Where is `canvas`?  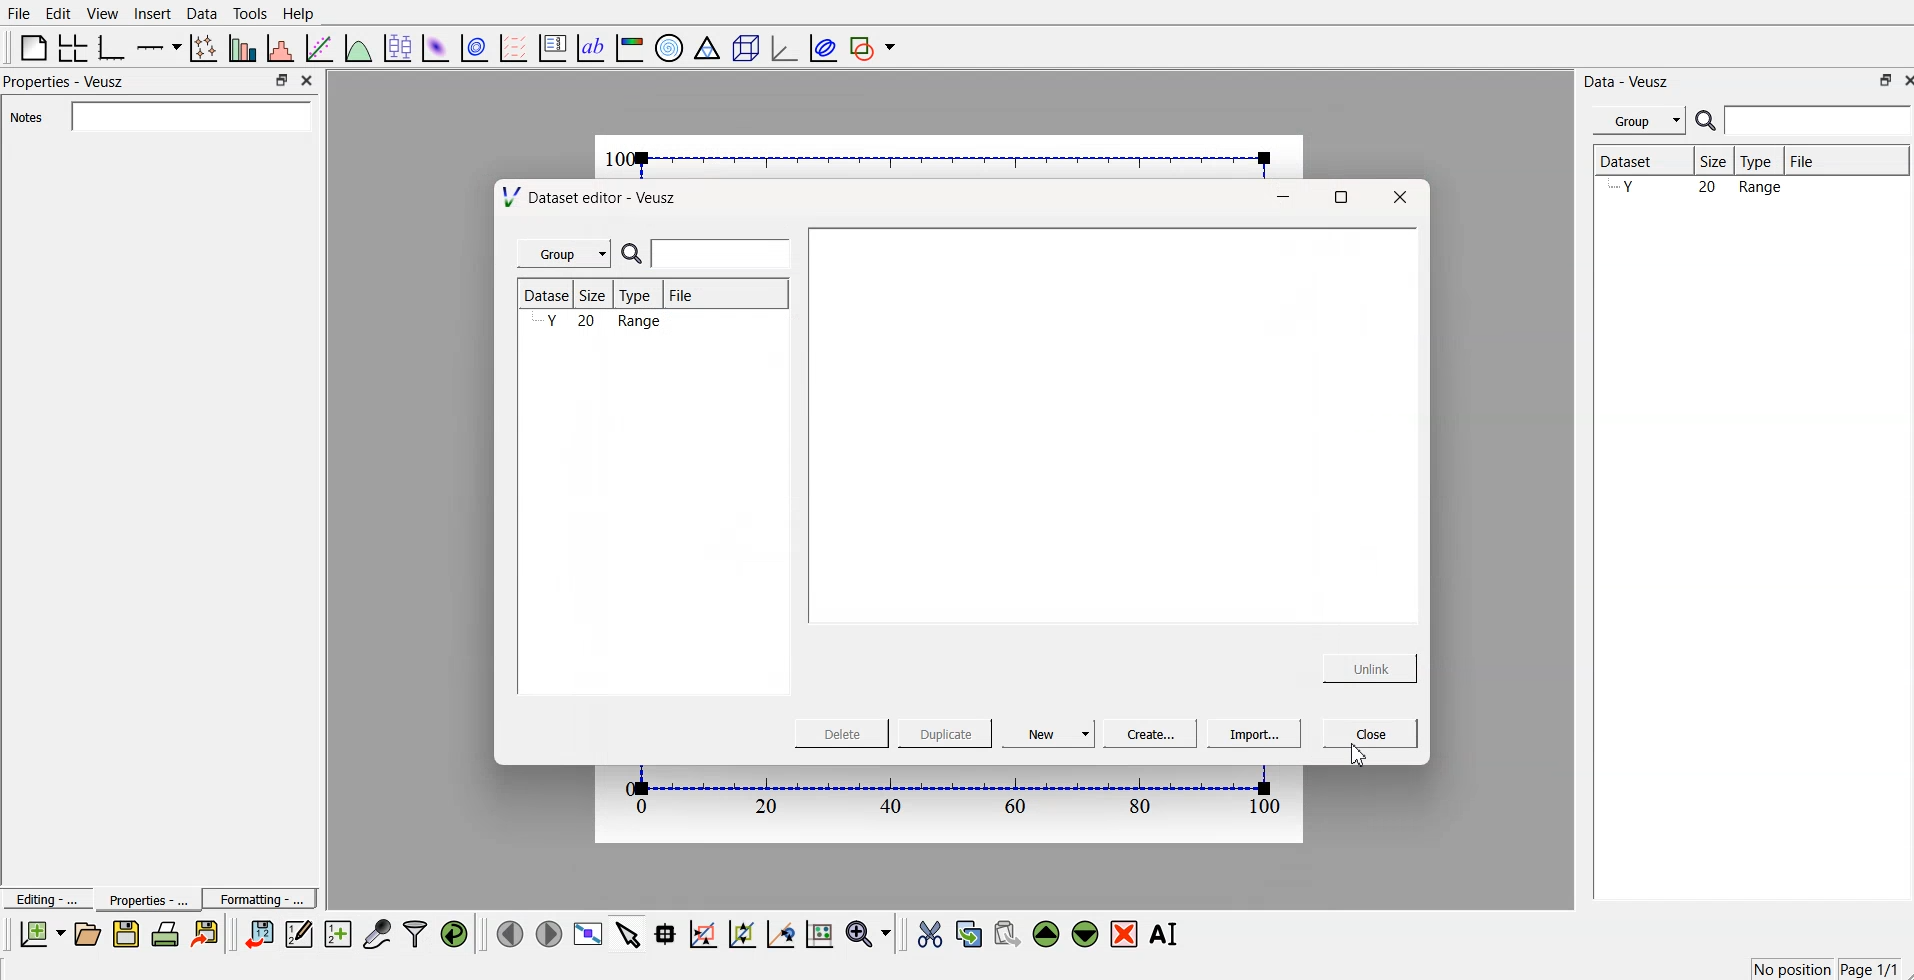
canvas is located at coordinates (951, 804).